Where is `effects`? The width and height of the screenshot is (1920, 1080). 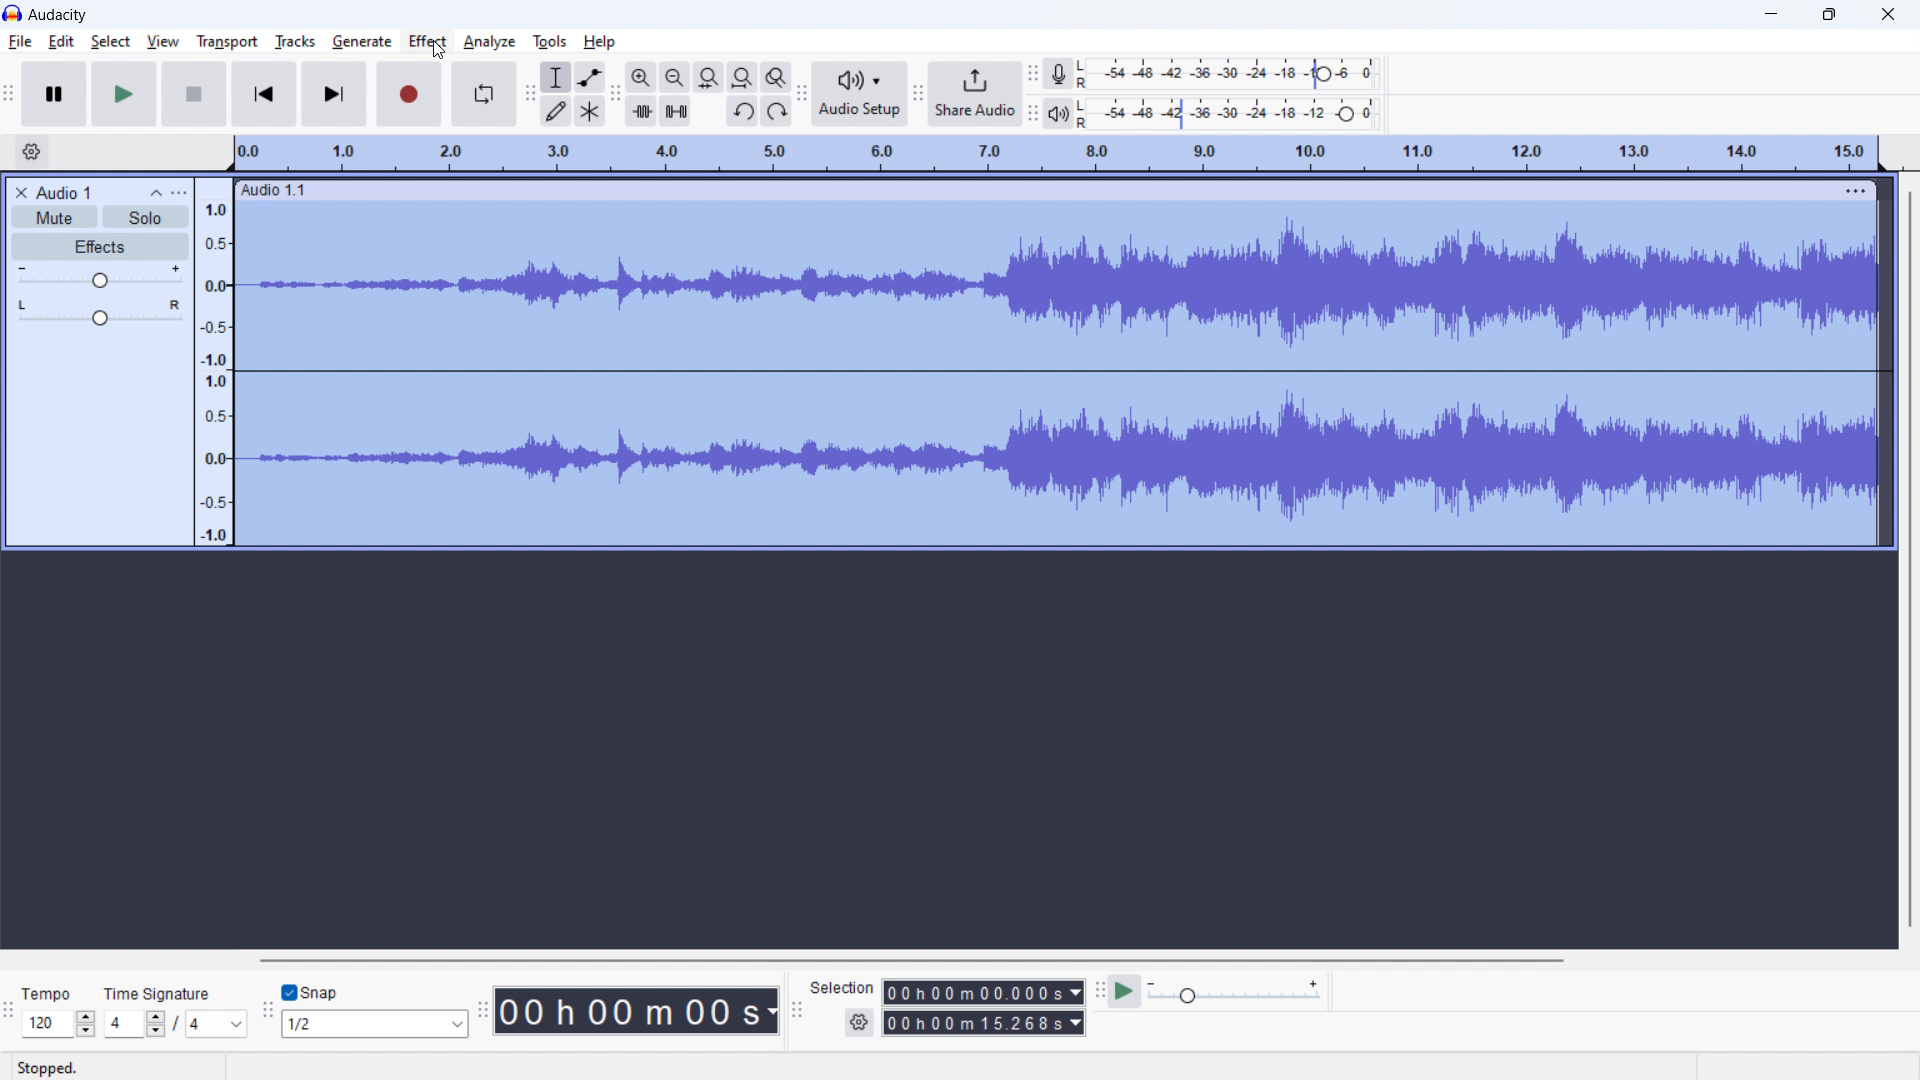 effects is located at coordinates (99, 246).